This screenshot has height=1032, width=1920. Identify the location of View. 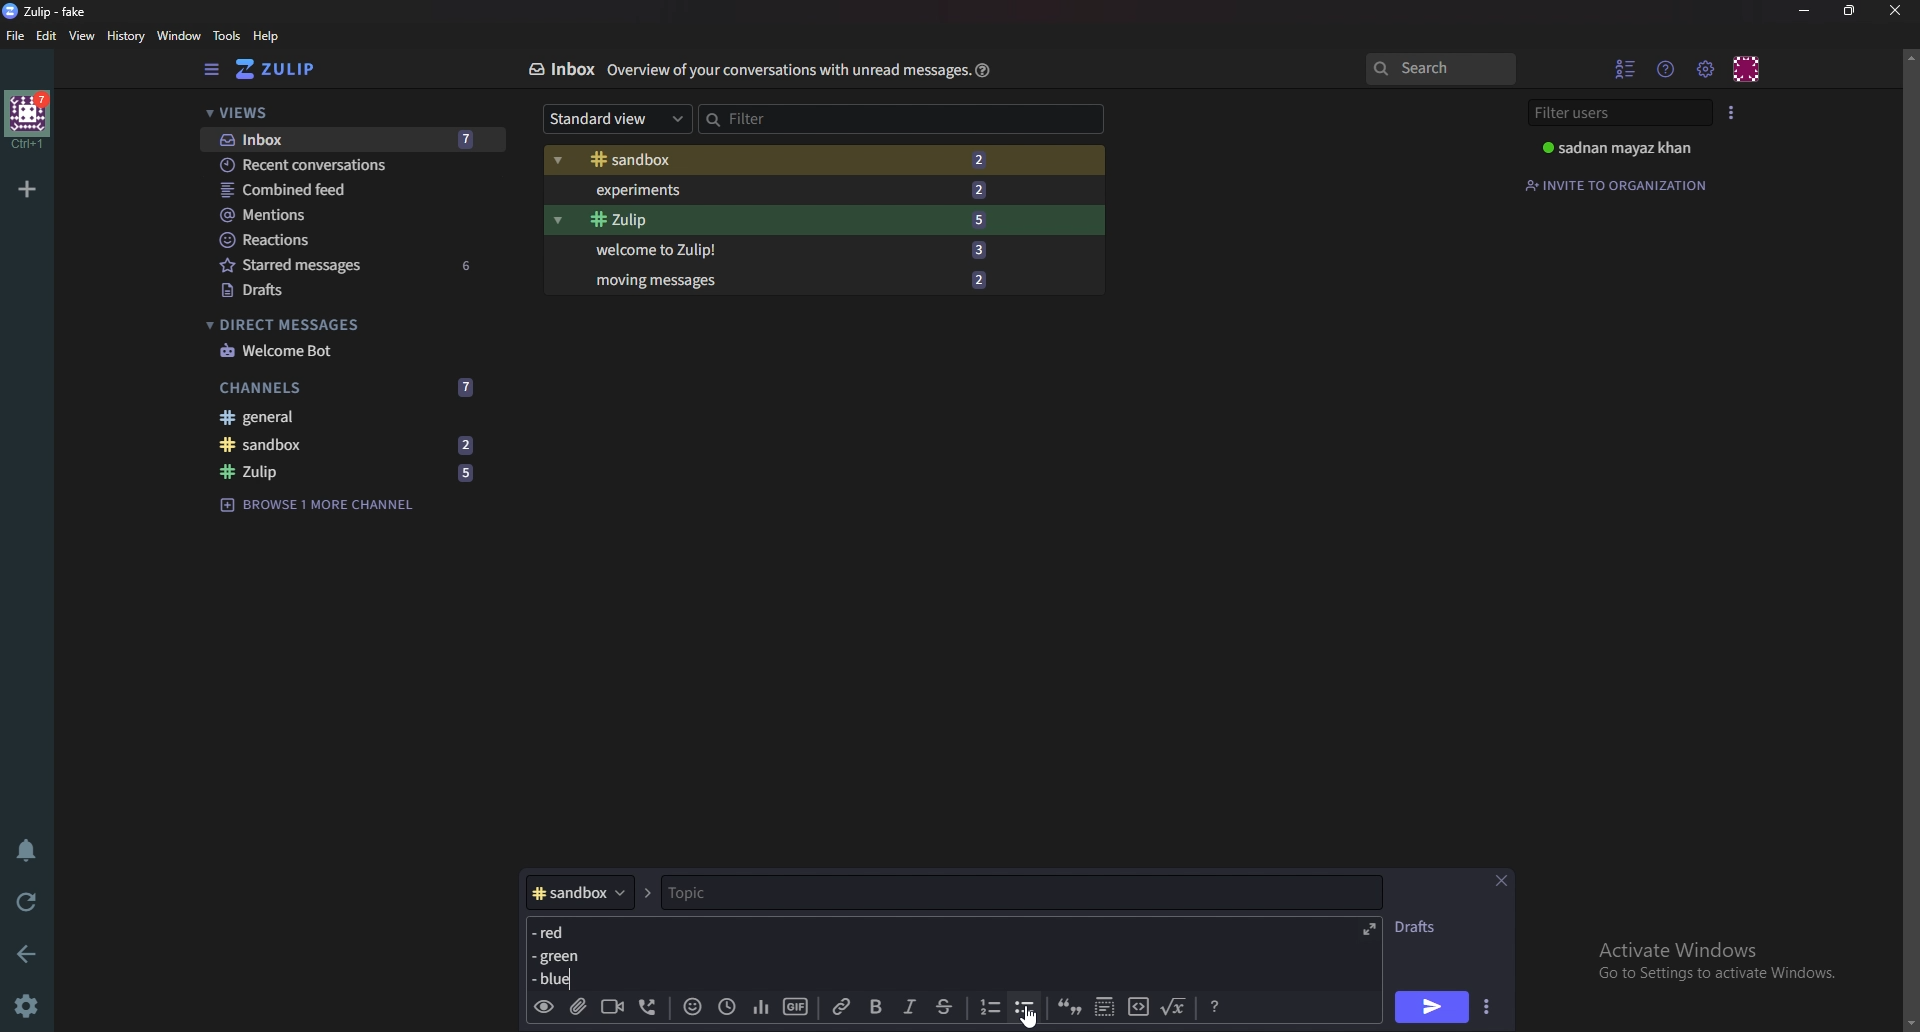
(83, 37).